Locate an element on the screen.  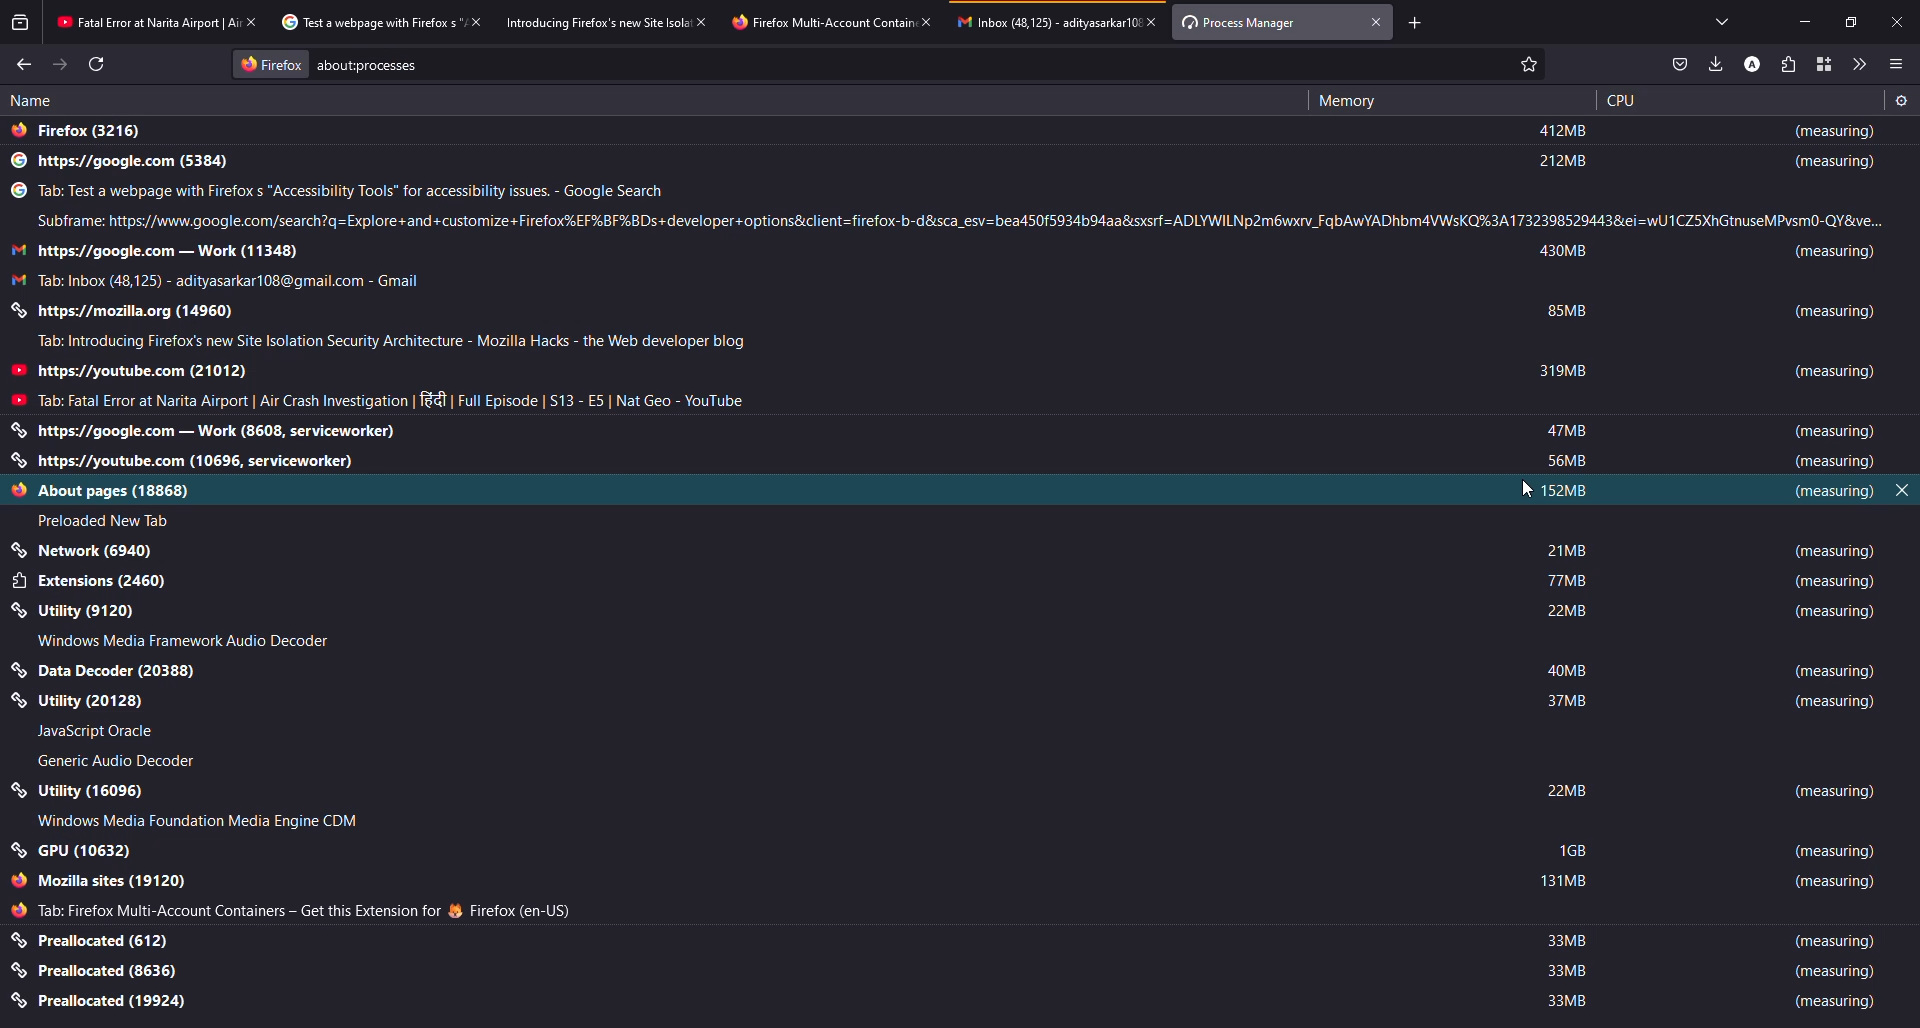
319 mb is located at coordinates (1565, 373).